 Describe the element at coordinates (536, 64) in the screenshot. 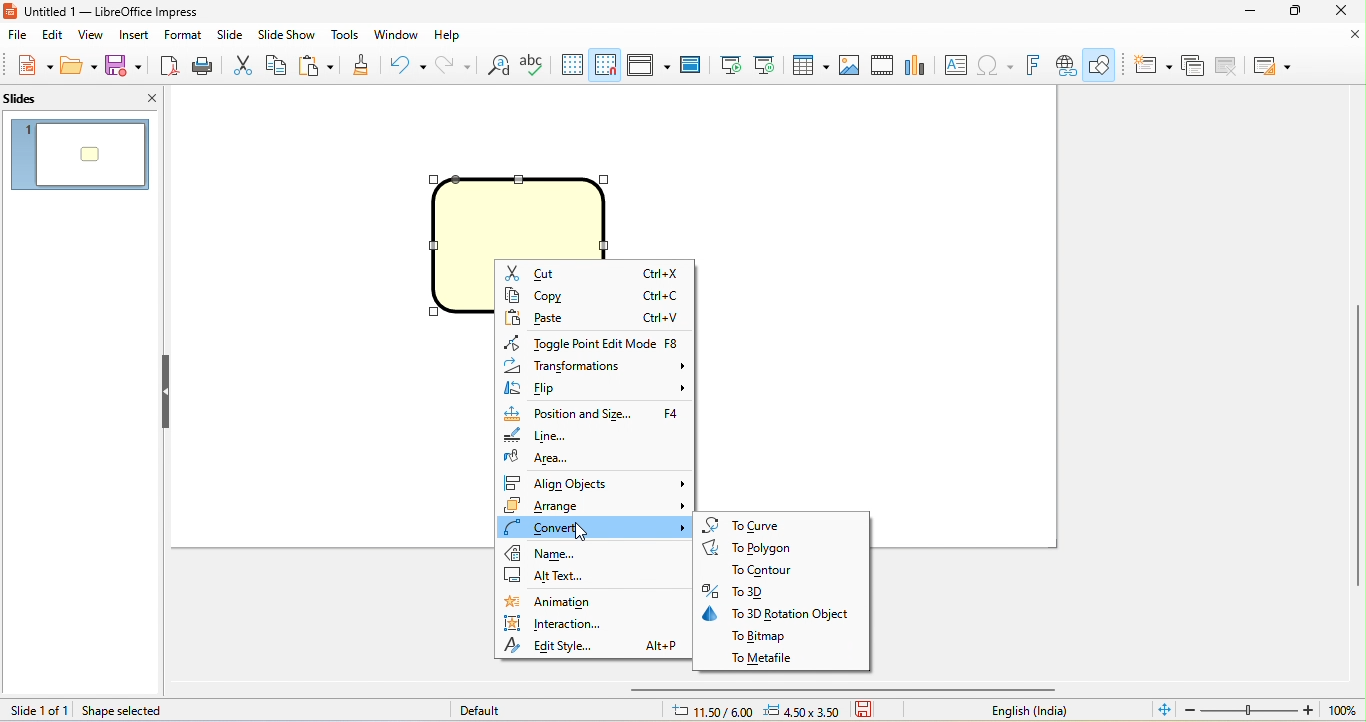

I see `spelling` at that location.